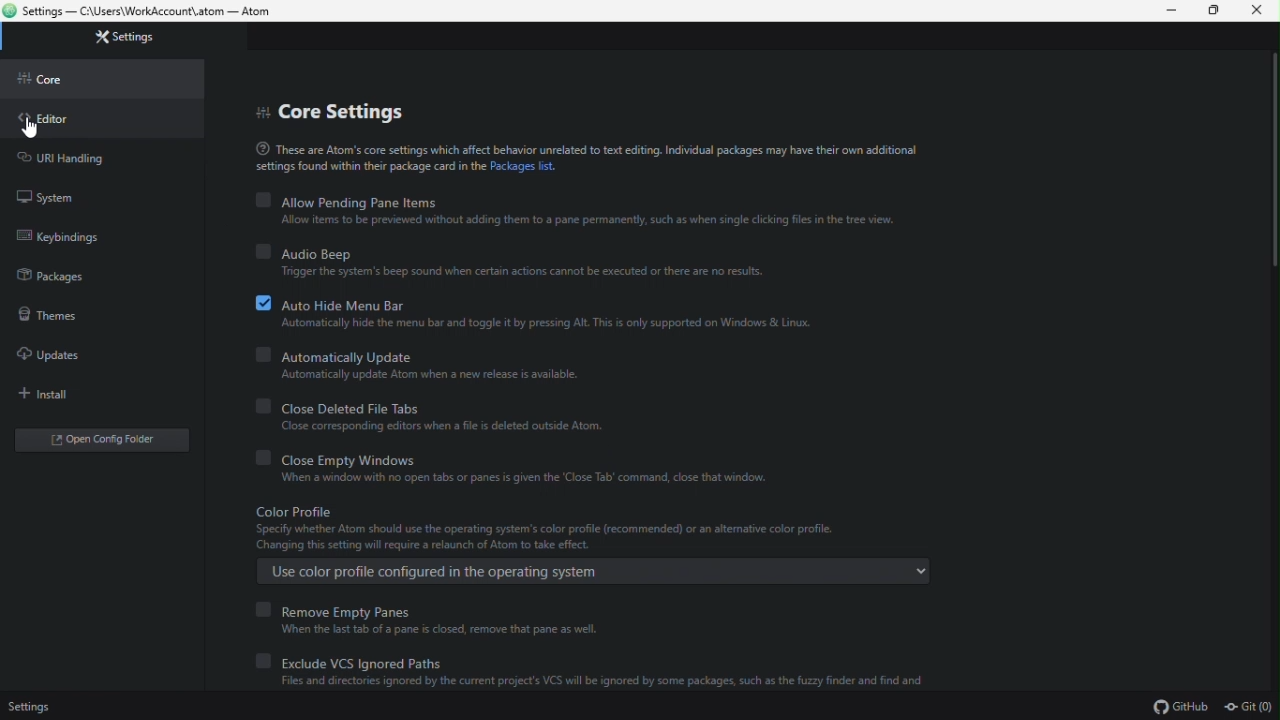 The width and height of the screenshot is (1280, 720). I want to click on Settings — C:\Users\WorkAccount\.atom — Atom, so click(154, 13).